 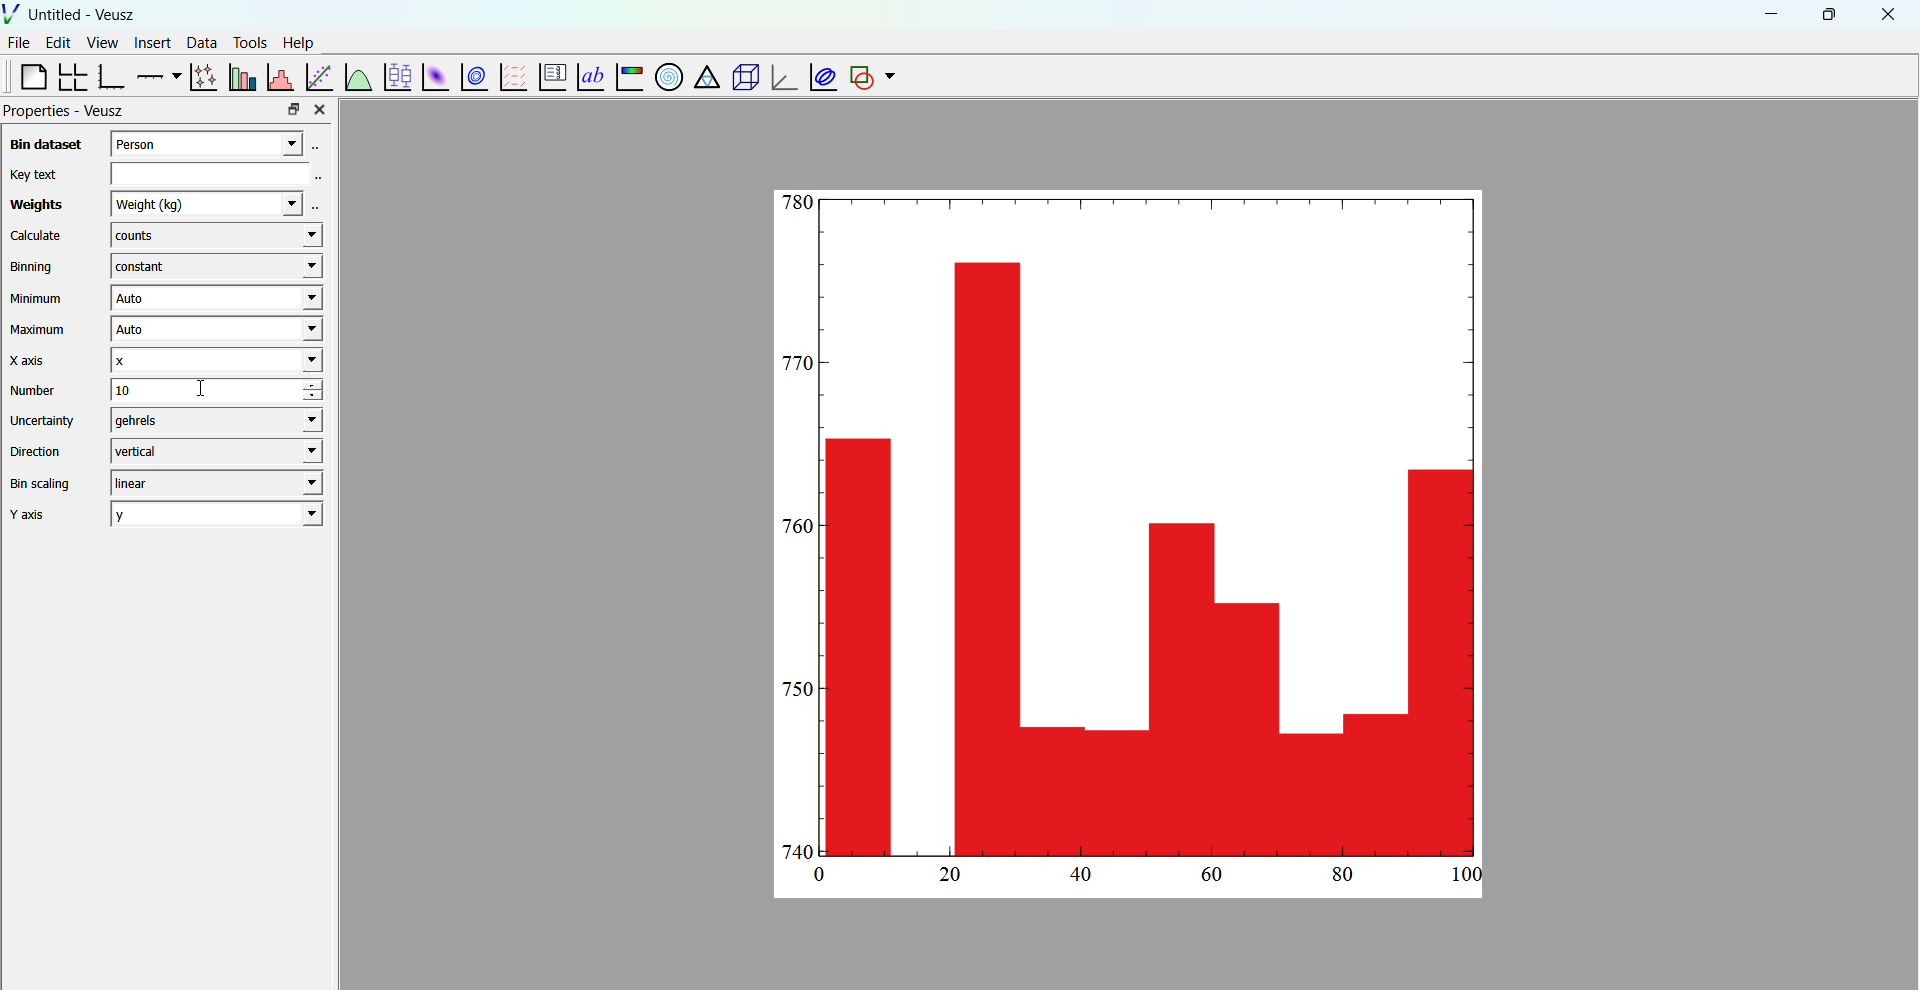 I want to click on Key Text Area, so click(x=221, y=172).